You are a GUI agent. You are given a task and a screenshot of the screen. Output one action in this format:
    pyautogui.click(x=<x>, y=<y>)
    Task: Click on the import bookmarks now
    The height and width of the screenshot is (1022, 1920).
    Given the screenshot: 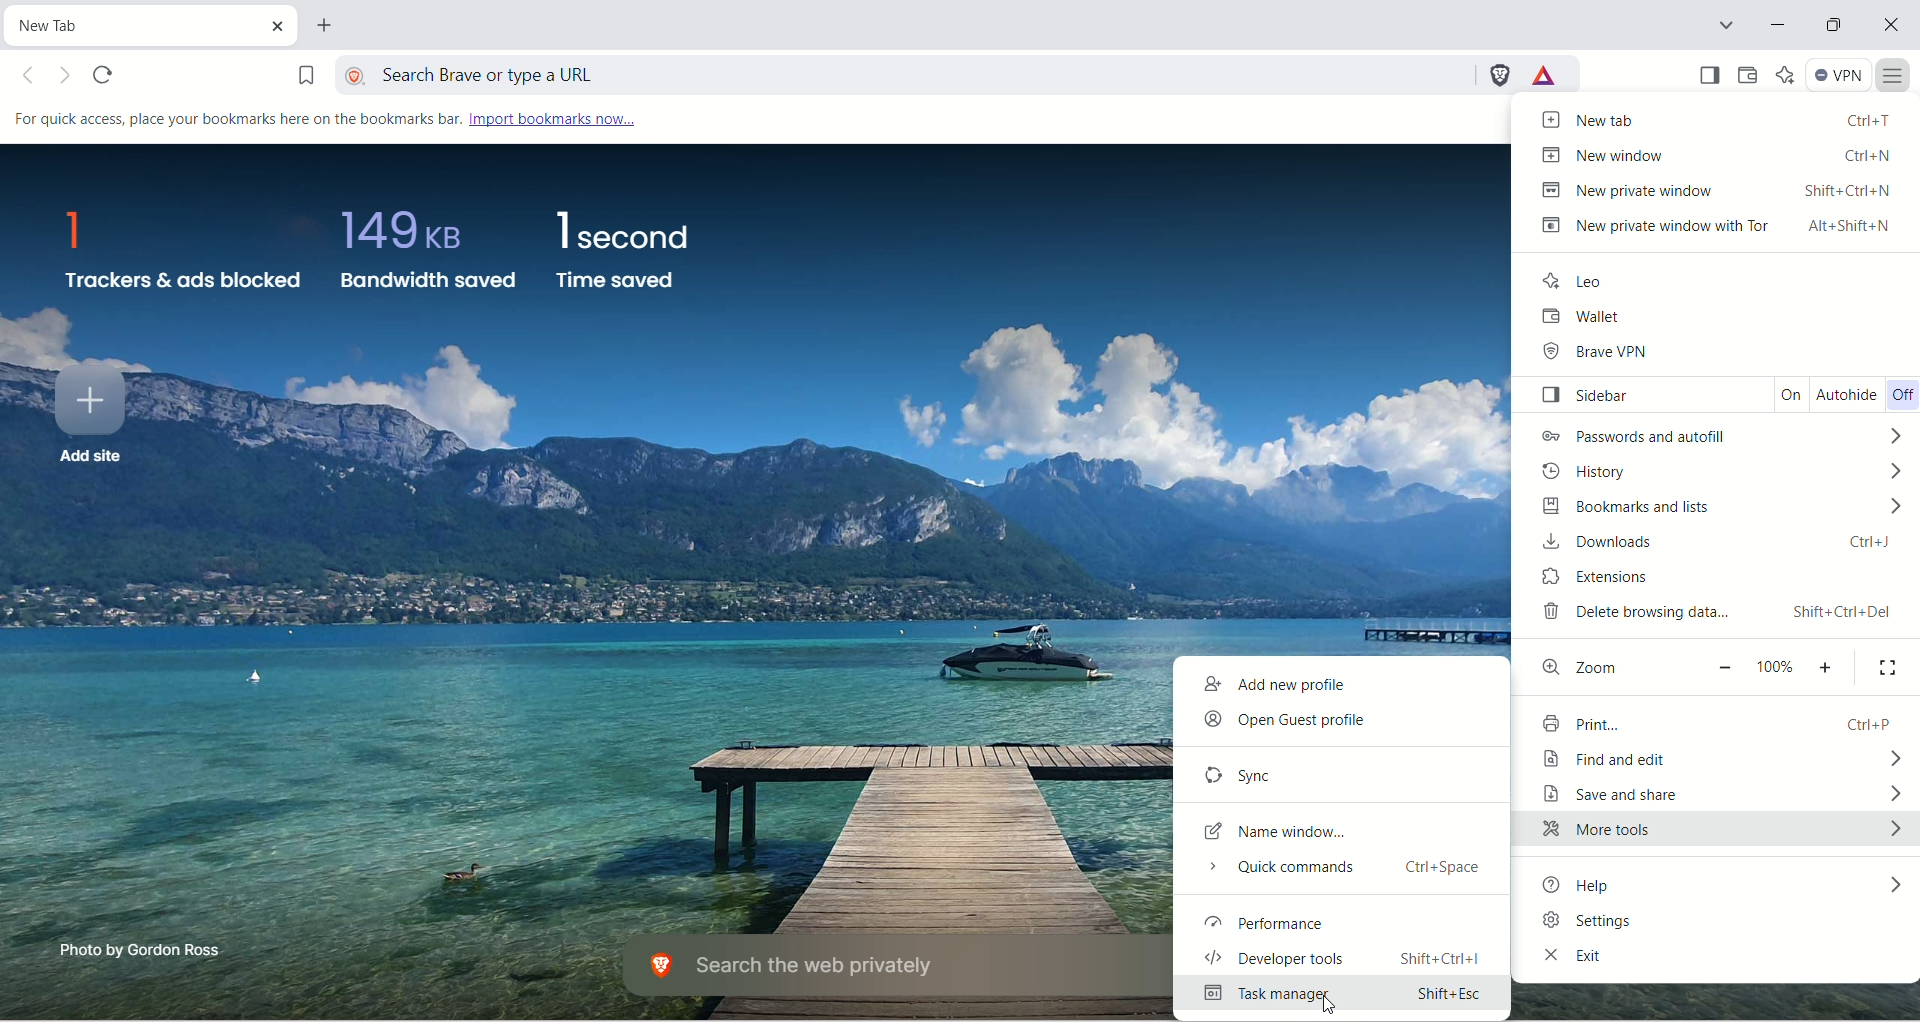 What is the action you would take?
    pyautogui.click(x=551, y=120)
    